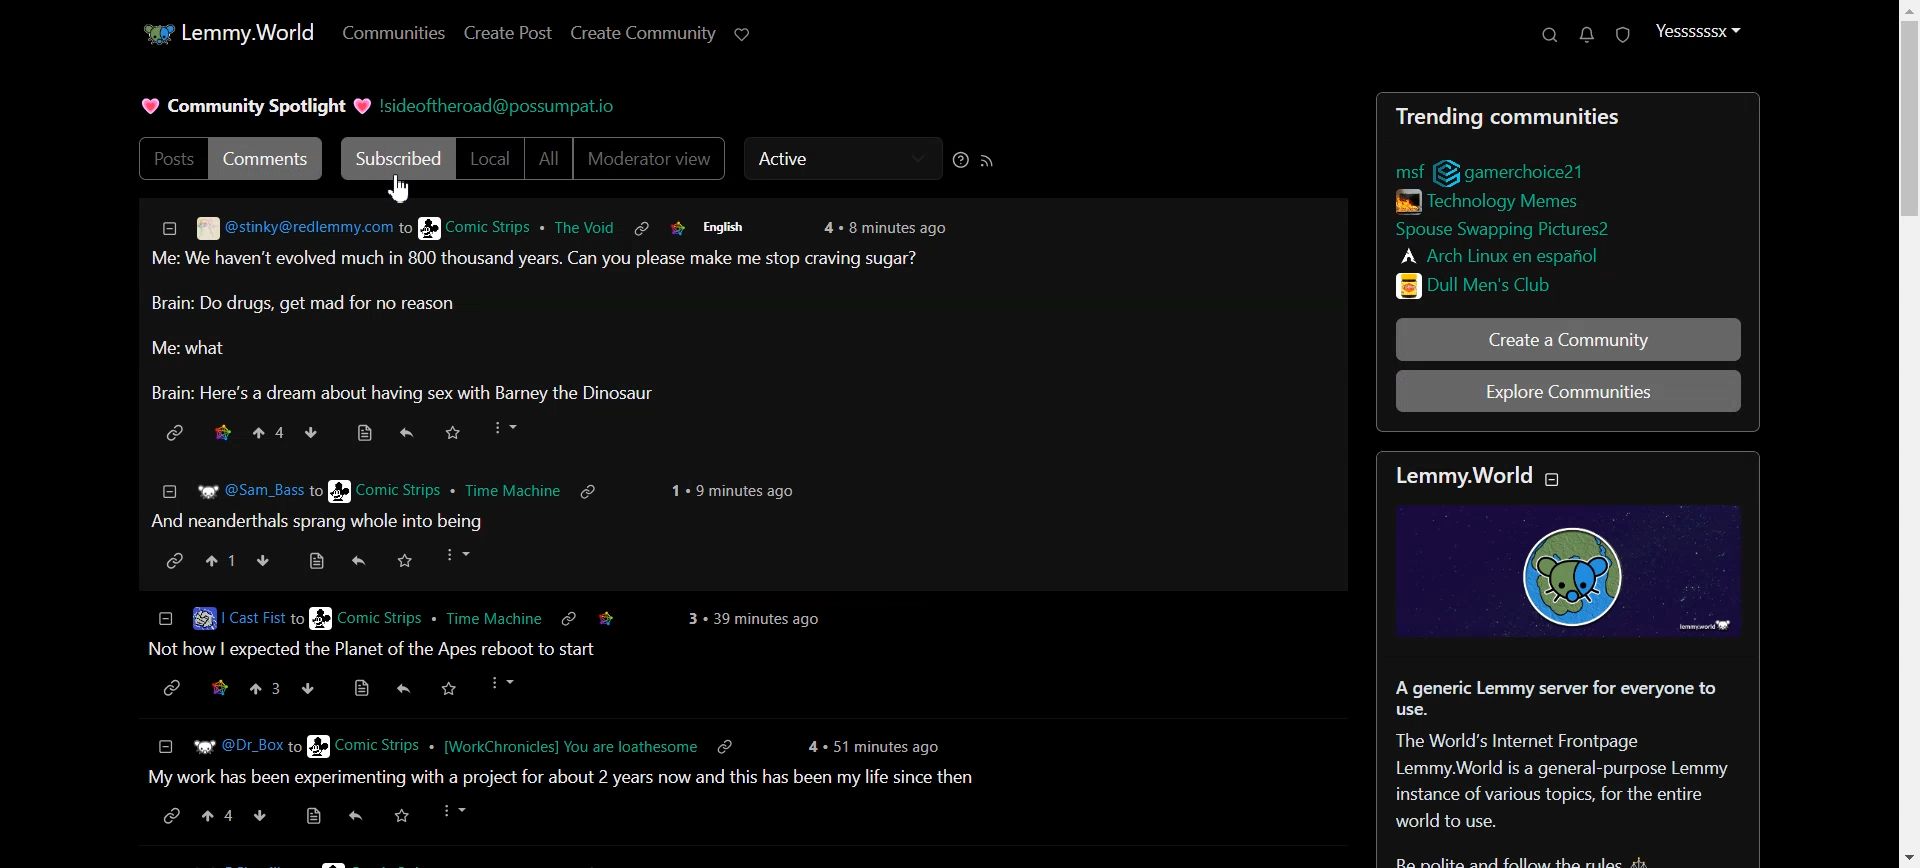 The width and height of the screenshot is (1920, 868). I want to click on Active, so click(838, 158).